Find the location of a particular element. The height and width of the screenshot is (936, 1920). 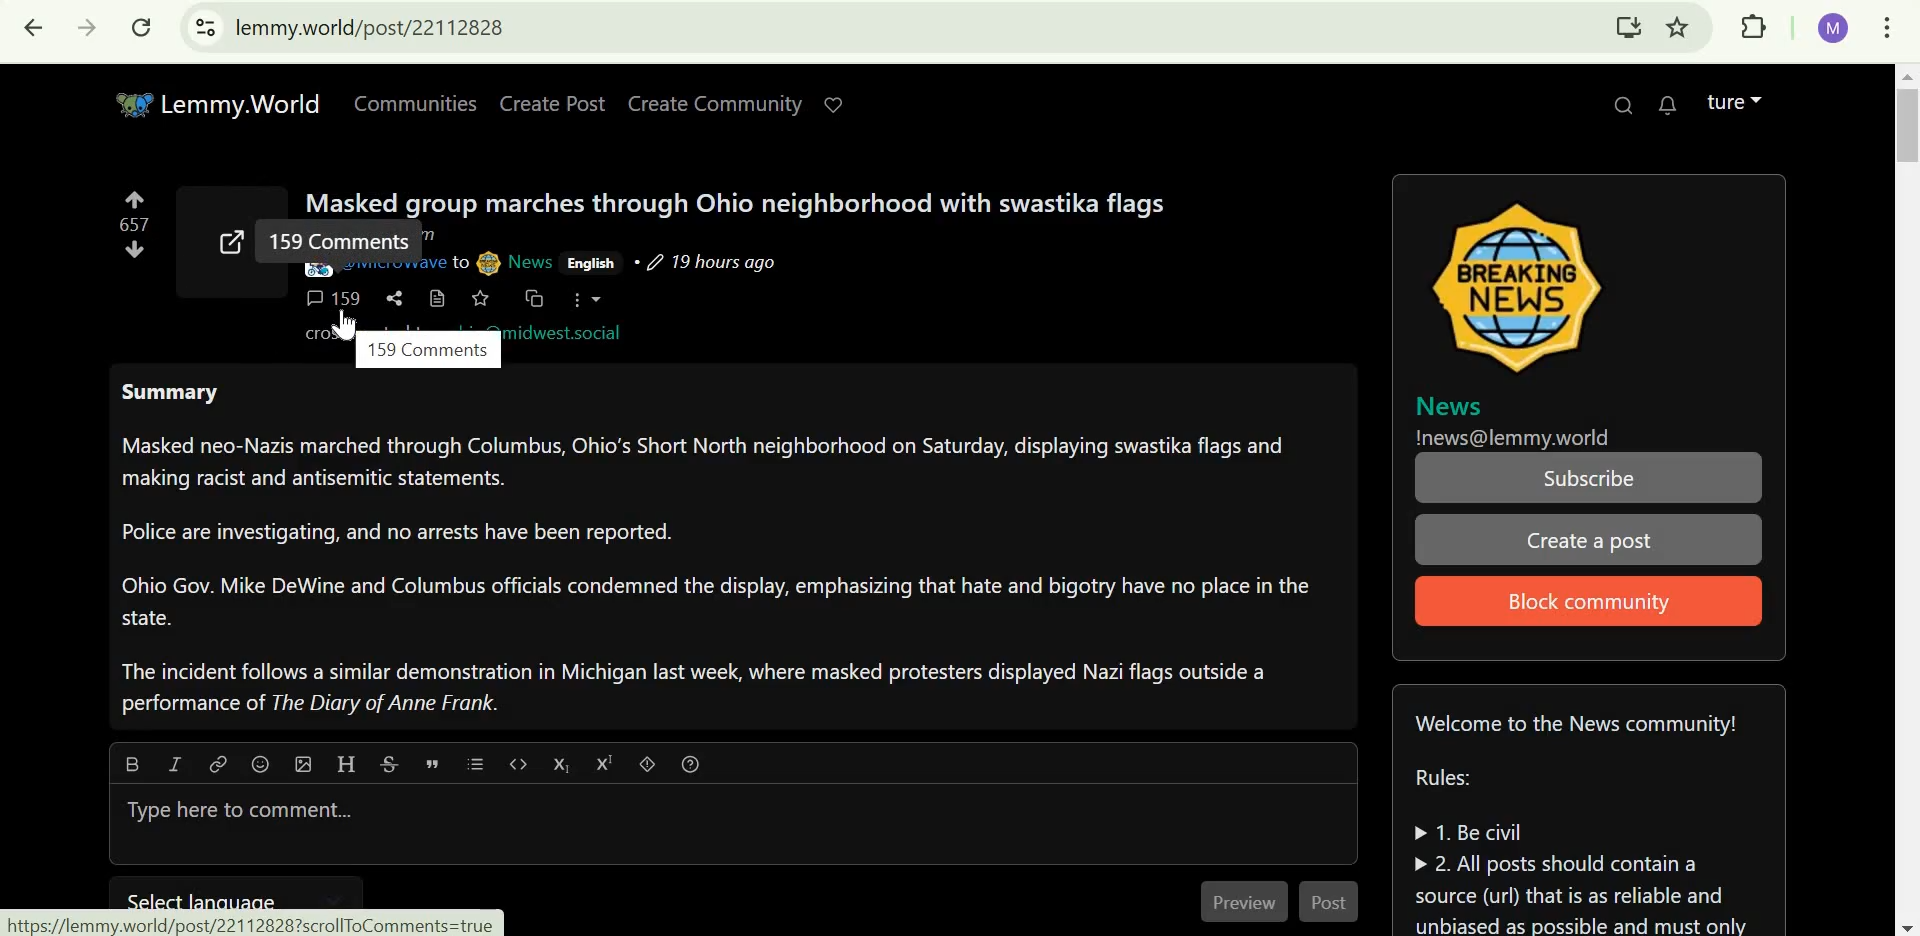

lemmy.world/post/22112828 is located at coordinates (400, 29).